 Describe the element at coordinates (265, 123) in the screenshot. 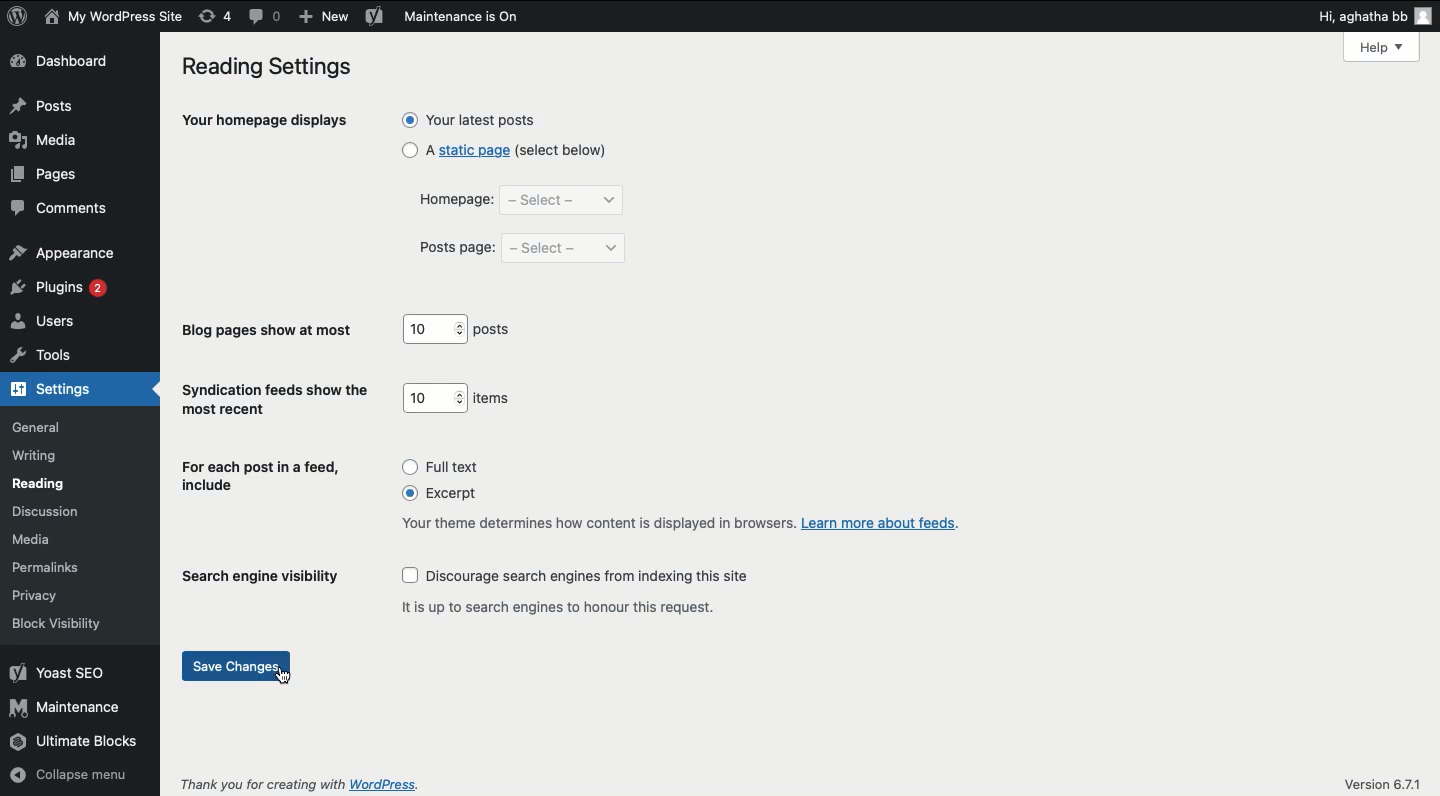

I see `your homepage displays` at that location.